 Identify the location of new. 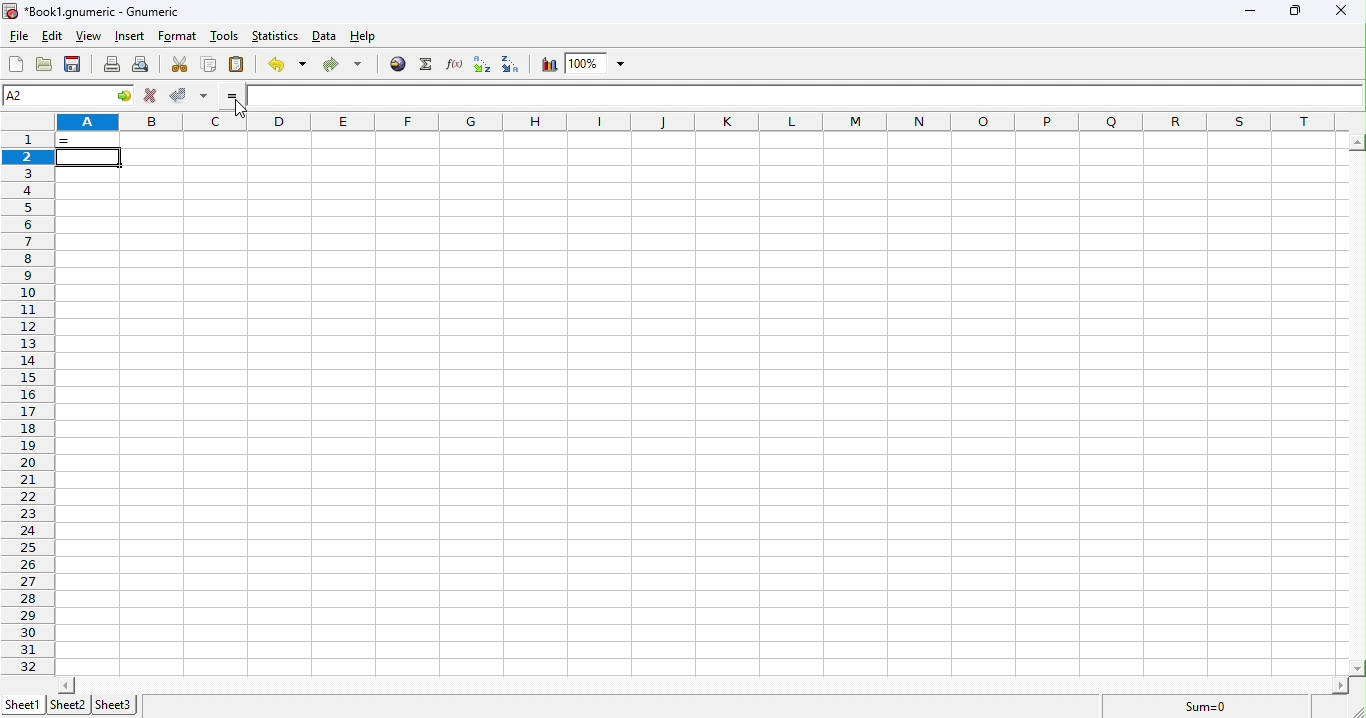
(16, 65).